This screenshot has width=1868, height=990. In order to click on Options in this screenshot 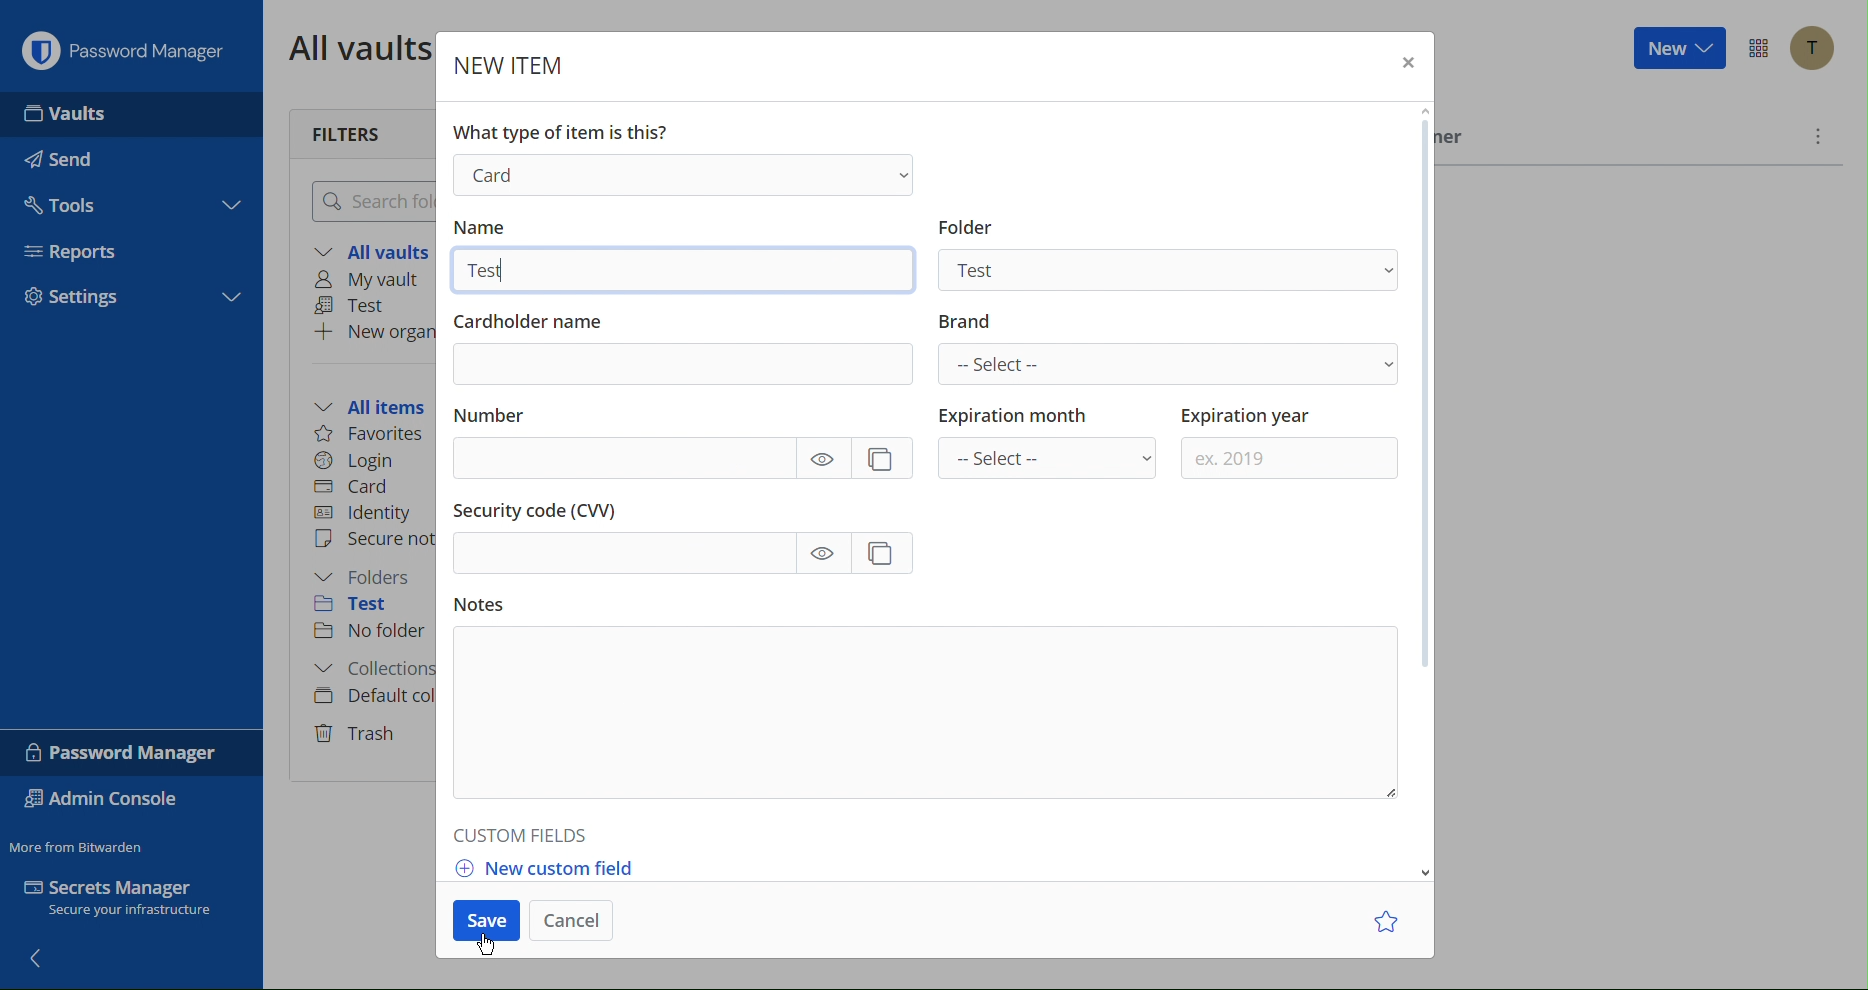, I will do `click(1756, 46)`.